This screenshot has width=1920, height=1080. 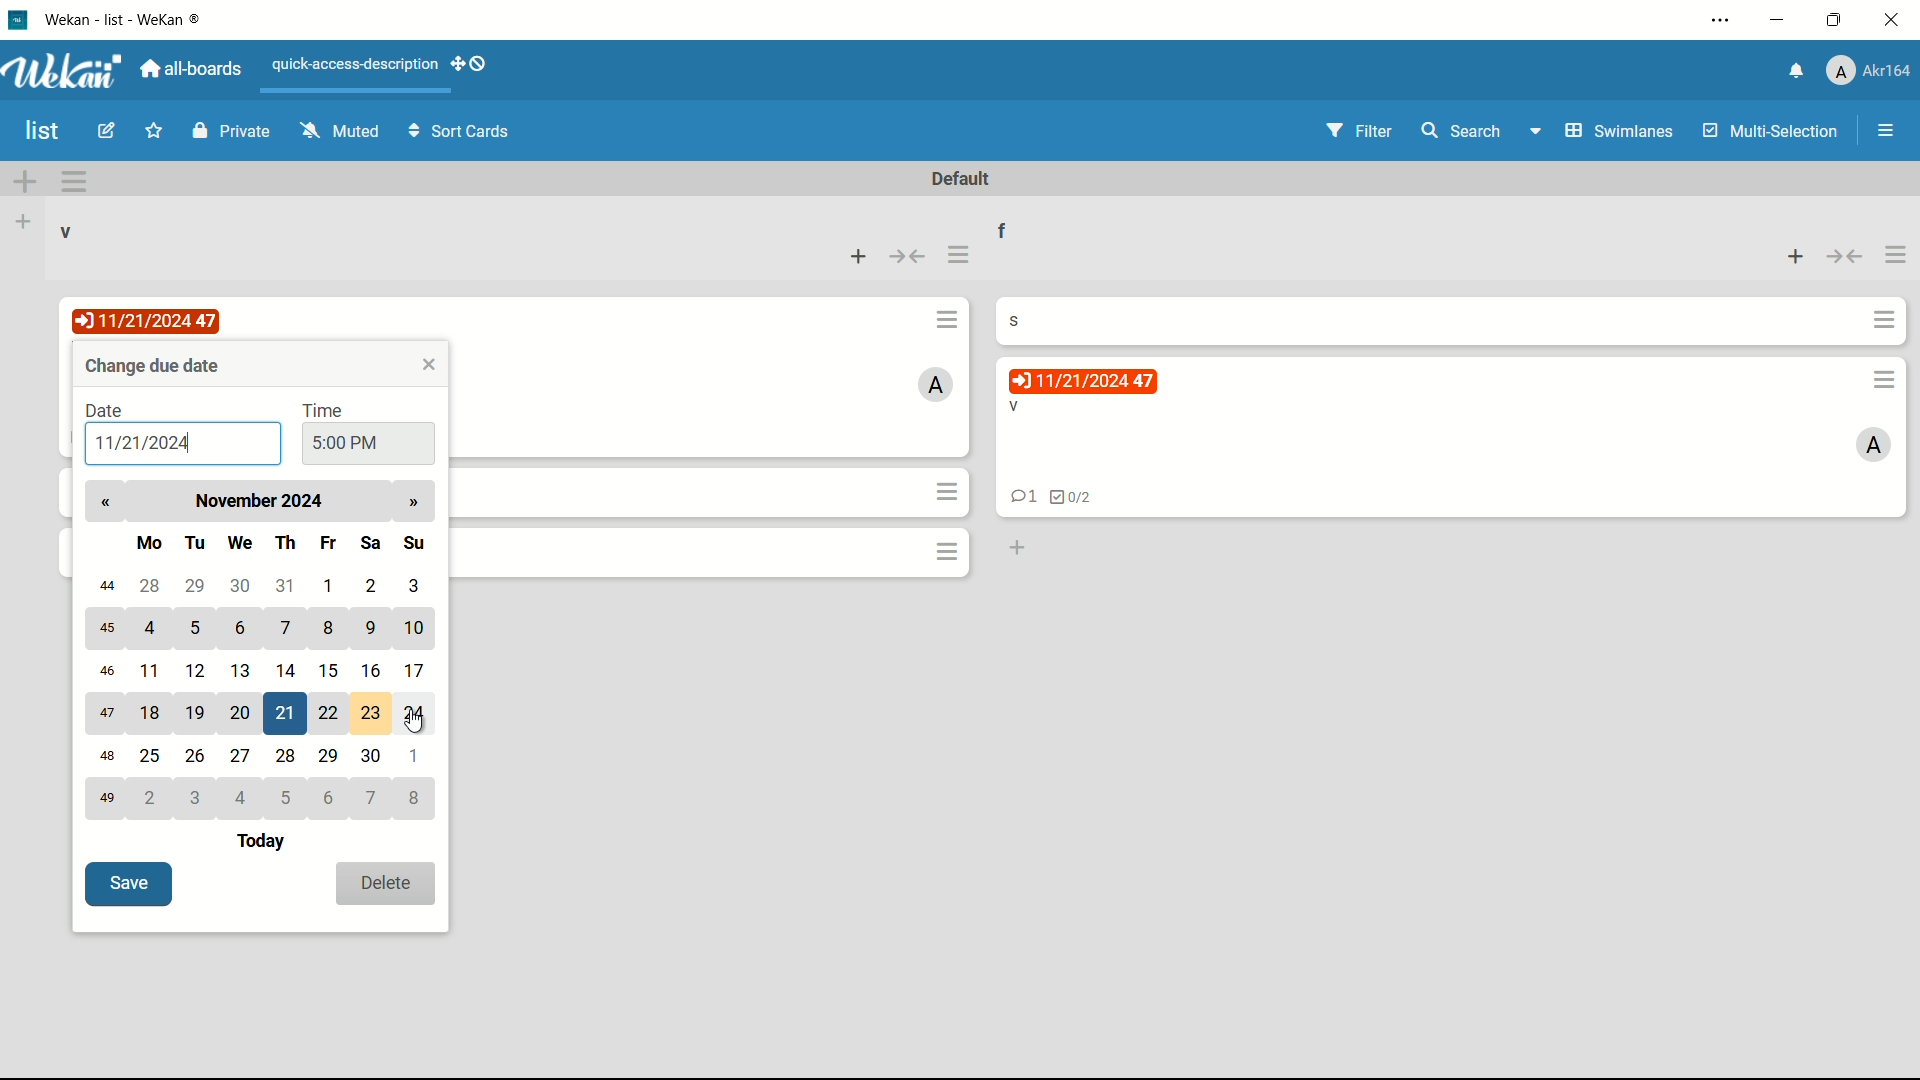 What do you see at coordinates (290, 586) in the screenshot?
I see `31` at bounding box center [290, 586].